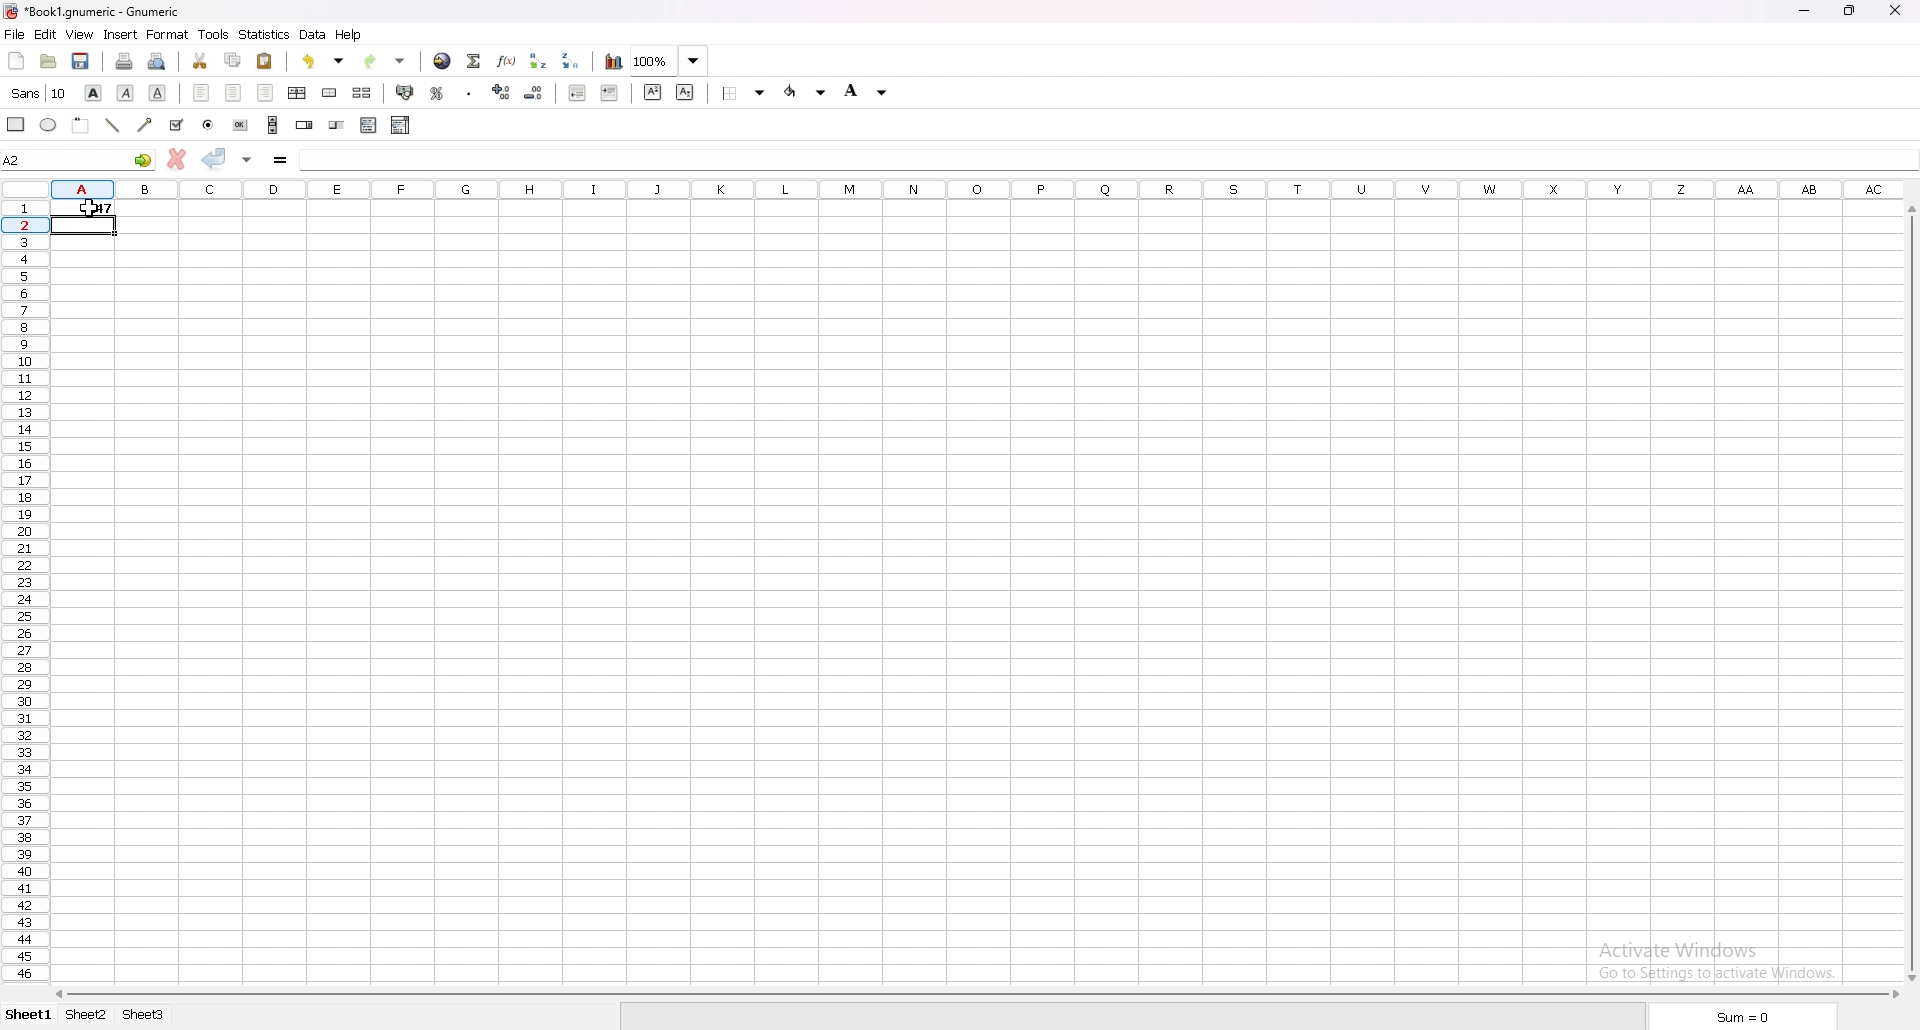  Describe the element at coordinates (233, 60) in the screenshot. I see `copy` at that location.